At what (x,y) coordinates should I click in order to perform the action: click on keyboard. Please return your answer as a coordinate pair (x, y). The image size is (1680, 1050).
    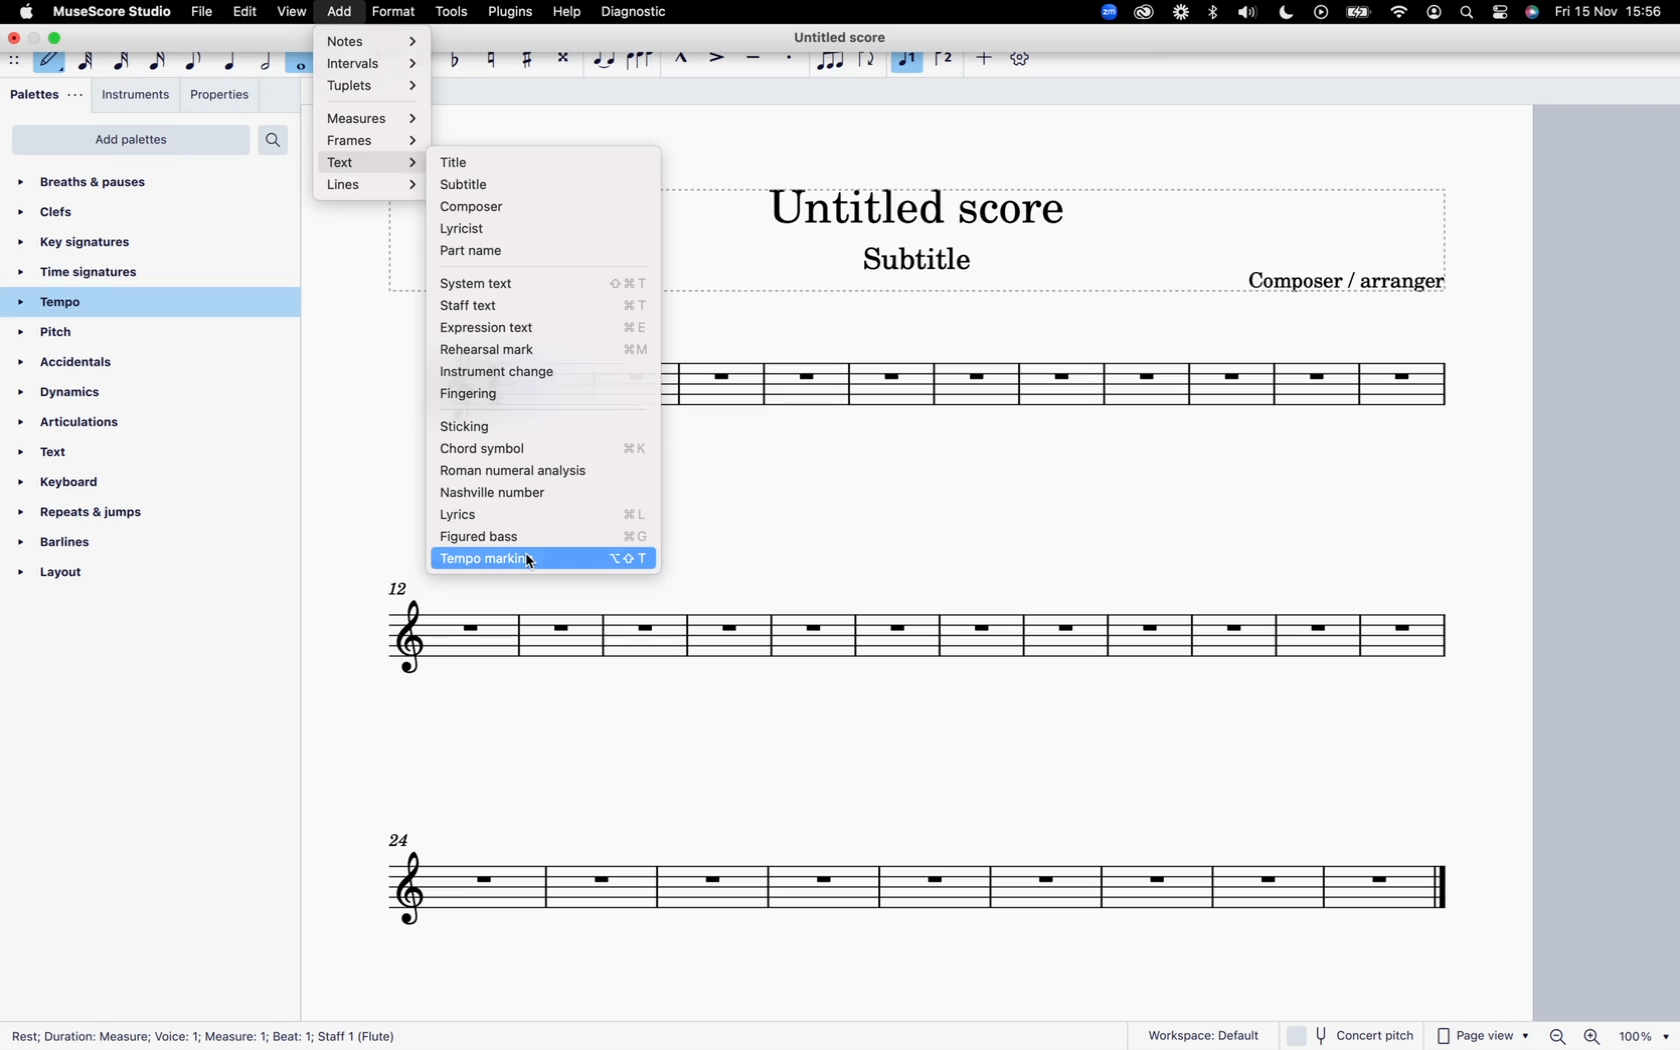
    Looking at the image, I should click on (100, 484).